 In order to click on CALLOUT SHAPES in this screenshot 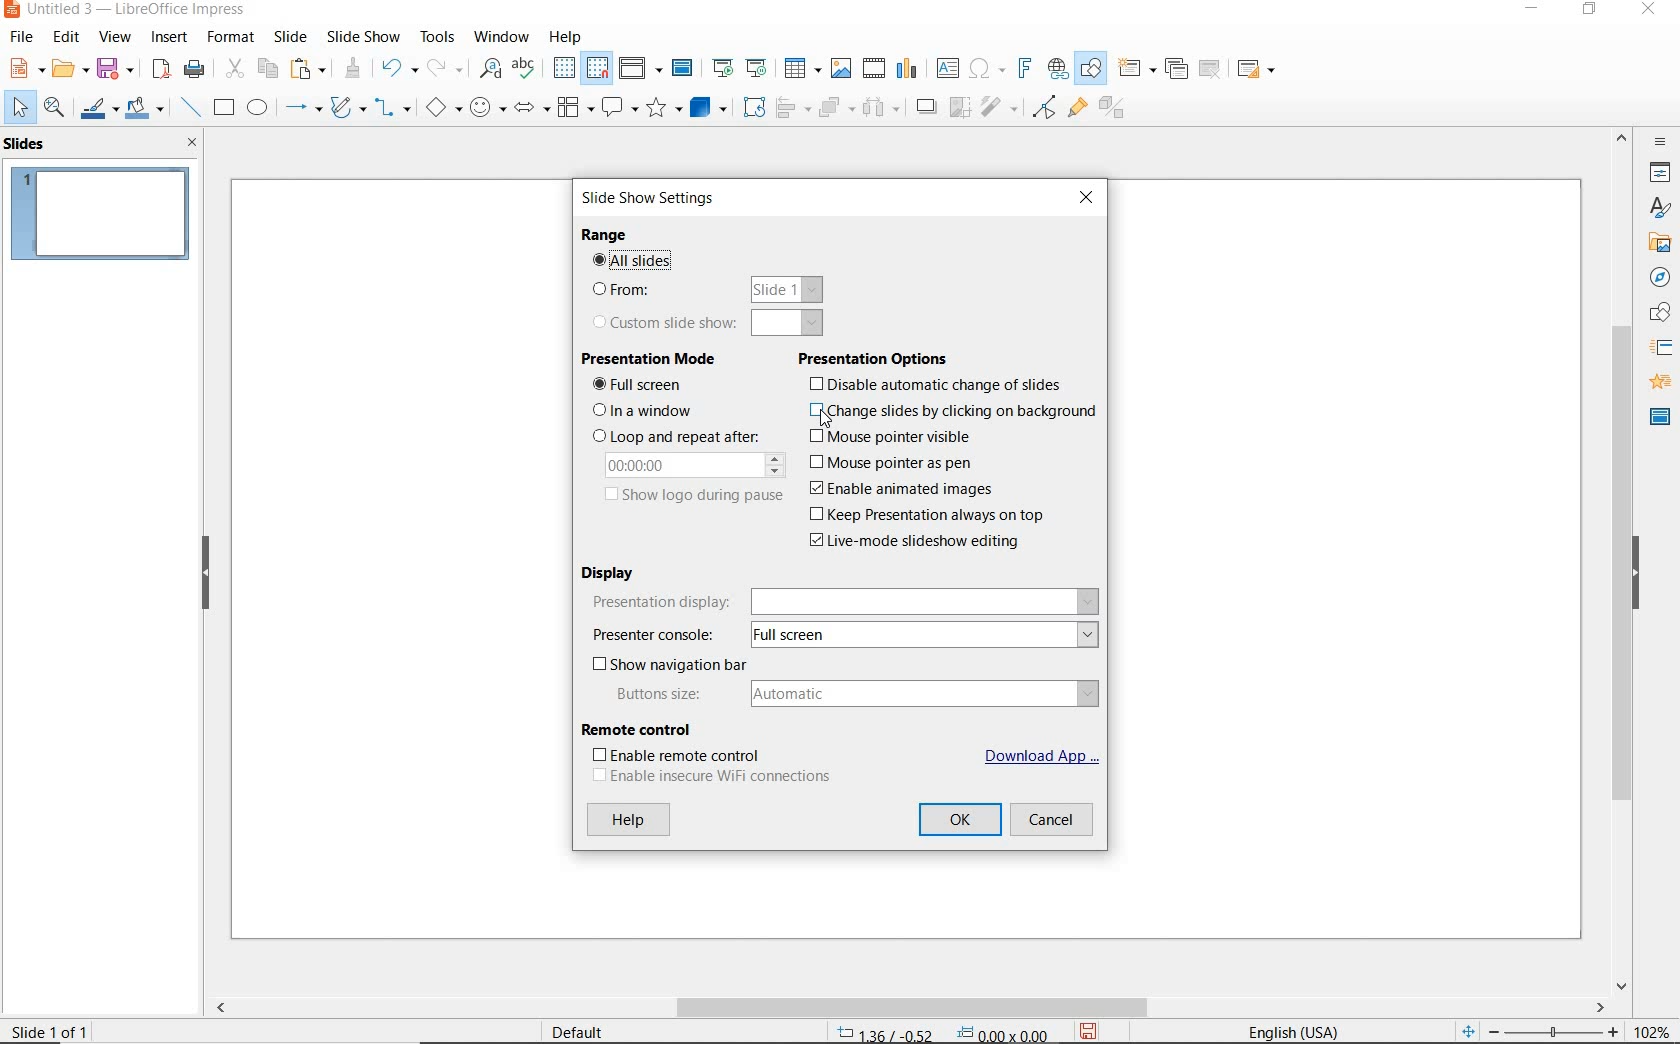, I will do `click(617, 109)`.